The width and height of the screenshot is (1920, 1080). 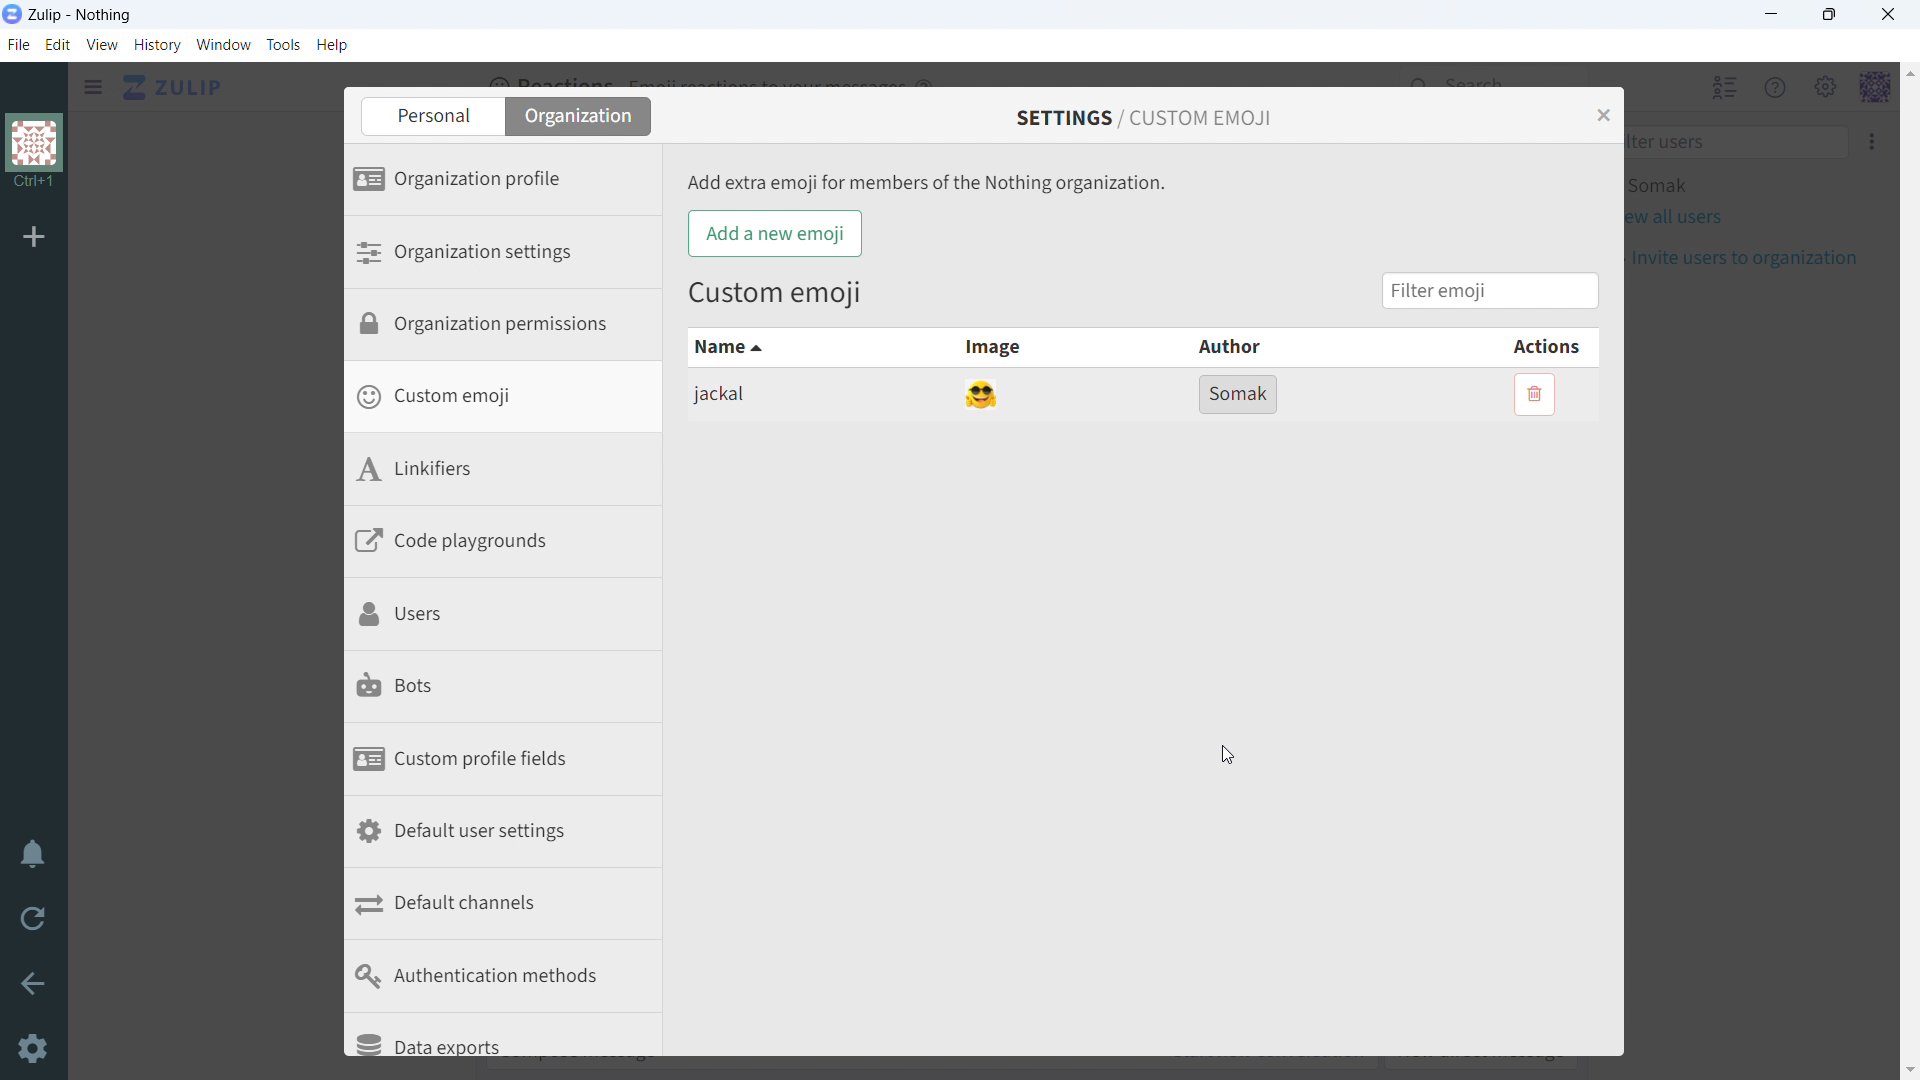 What do you see at coordinates (514, 906) in the screenshot?
I see `default channels` at bounding box center [514, 906].